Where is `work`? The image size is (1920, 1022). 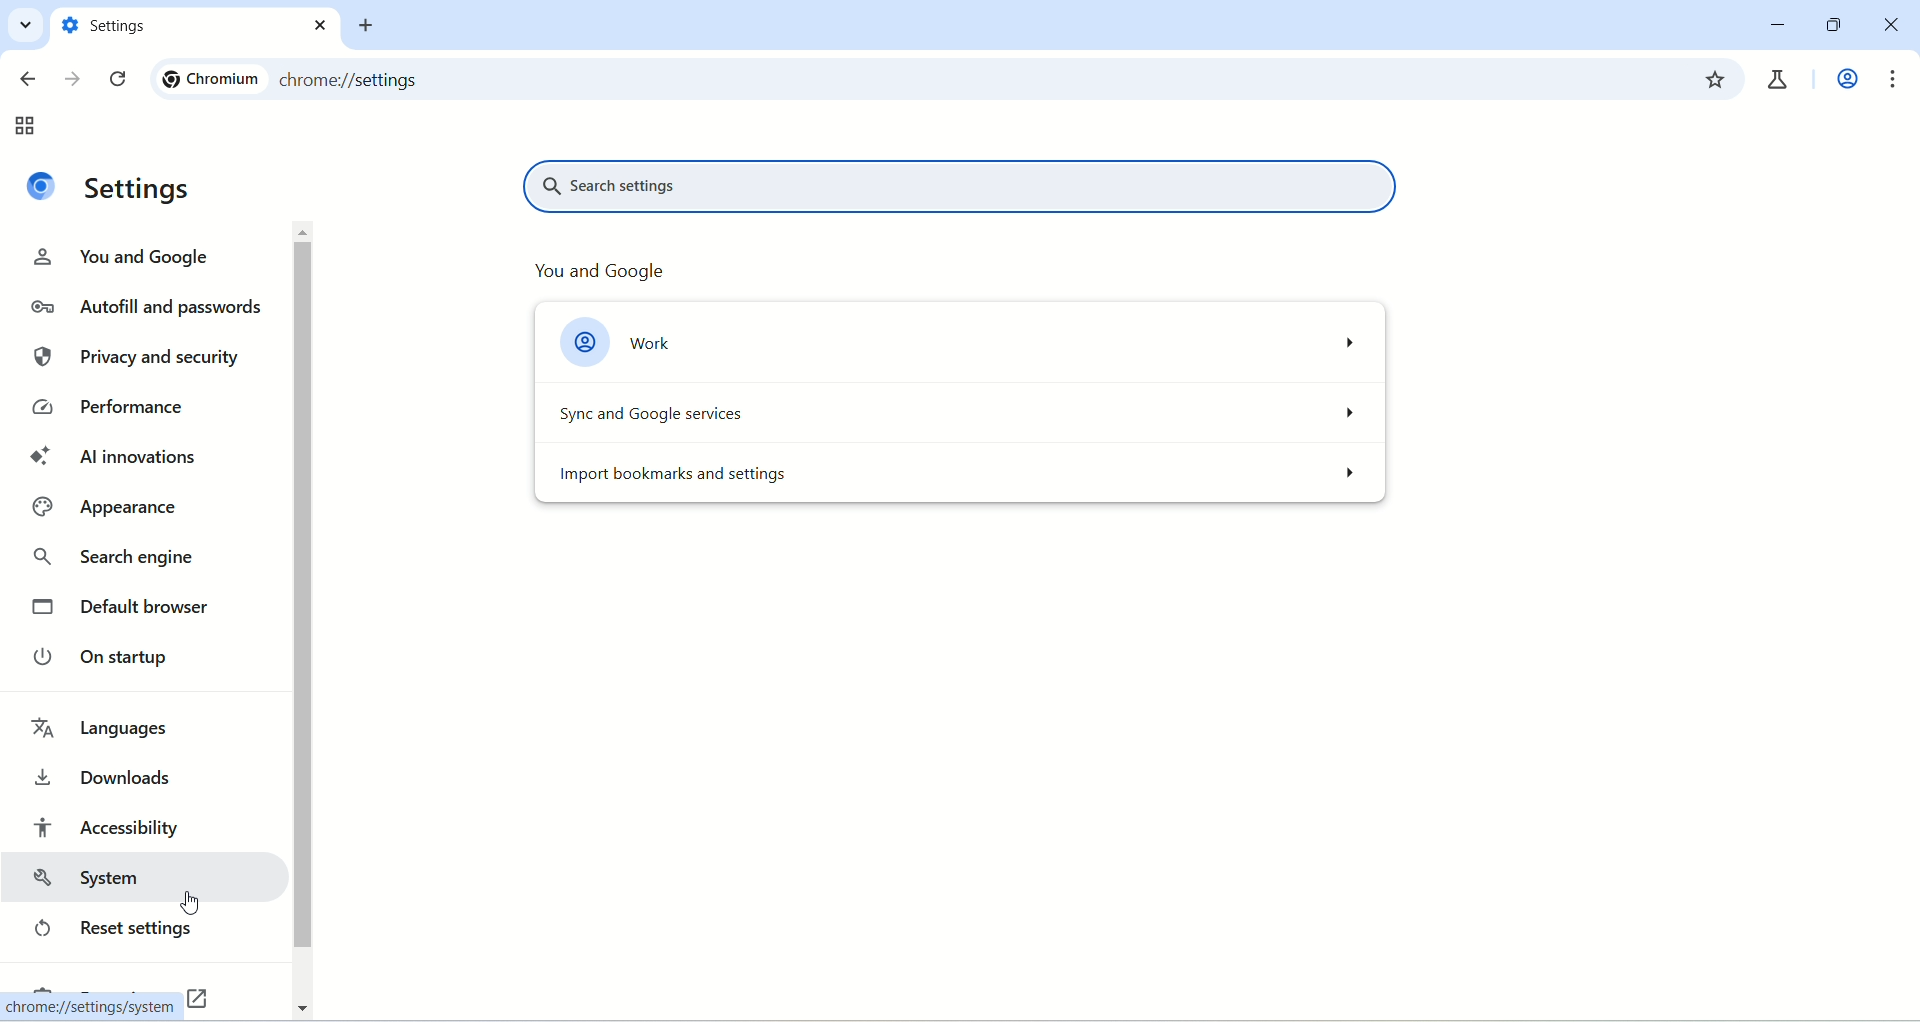 work is located at coordinates (1844, 81).